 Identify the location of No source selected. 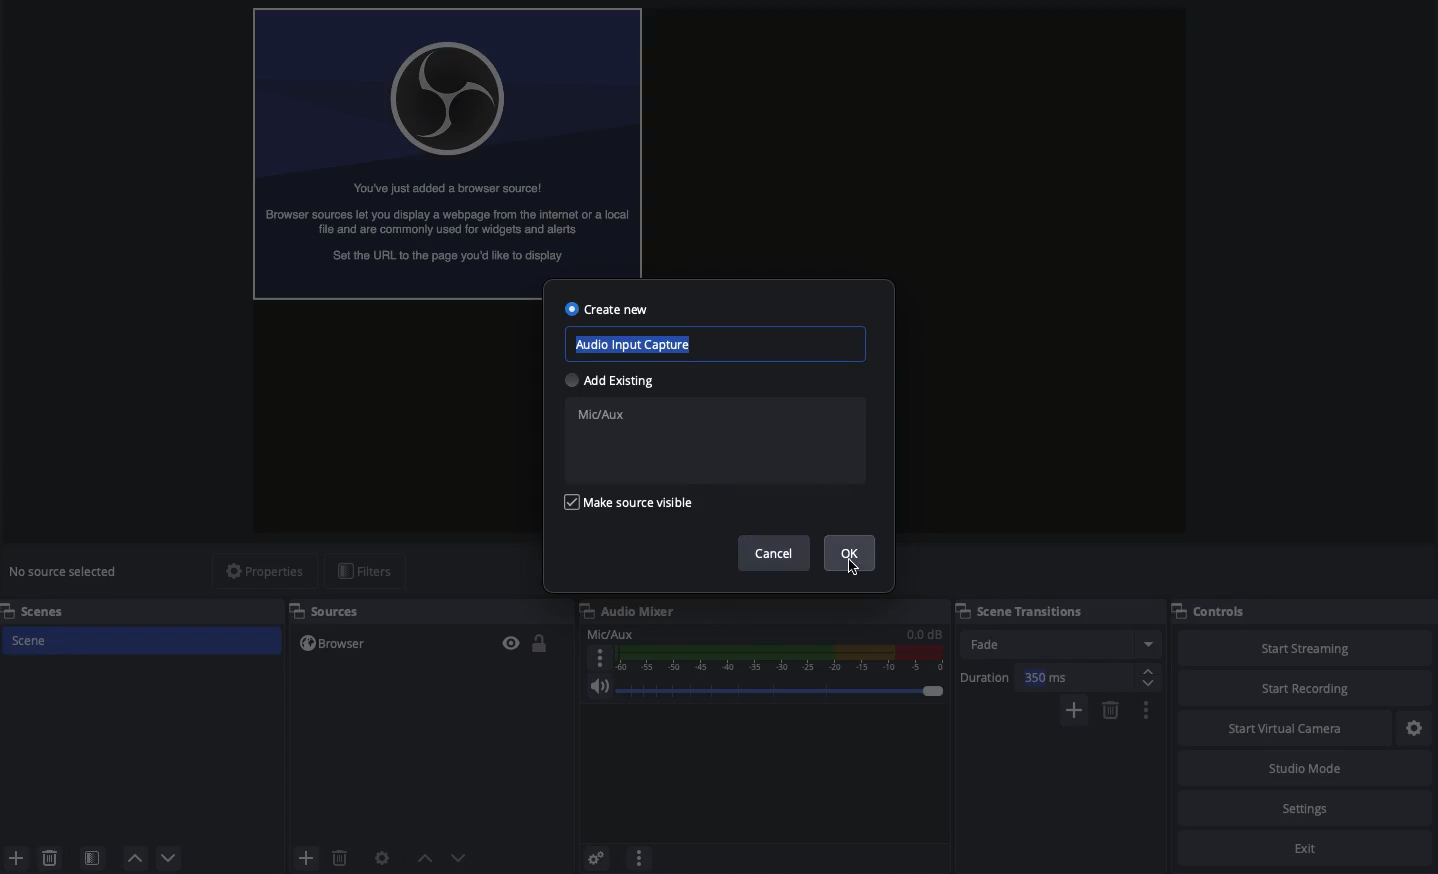
(65, 574).